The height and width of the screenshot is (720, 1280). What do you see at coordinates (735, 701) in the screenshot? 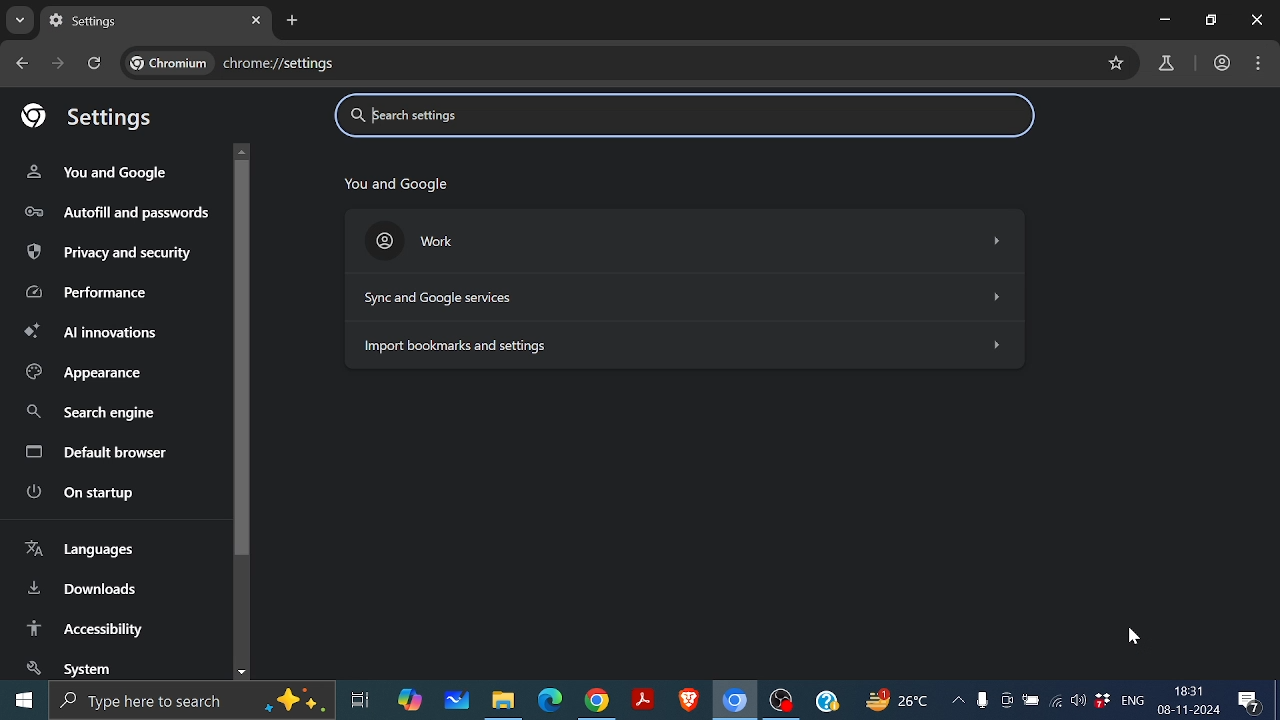
I see `chromium` at bounding box center [735, 701].